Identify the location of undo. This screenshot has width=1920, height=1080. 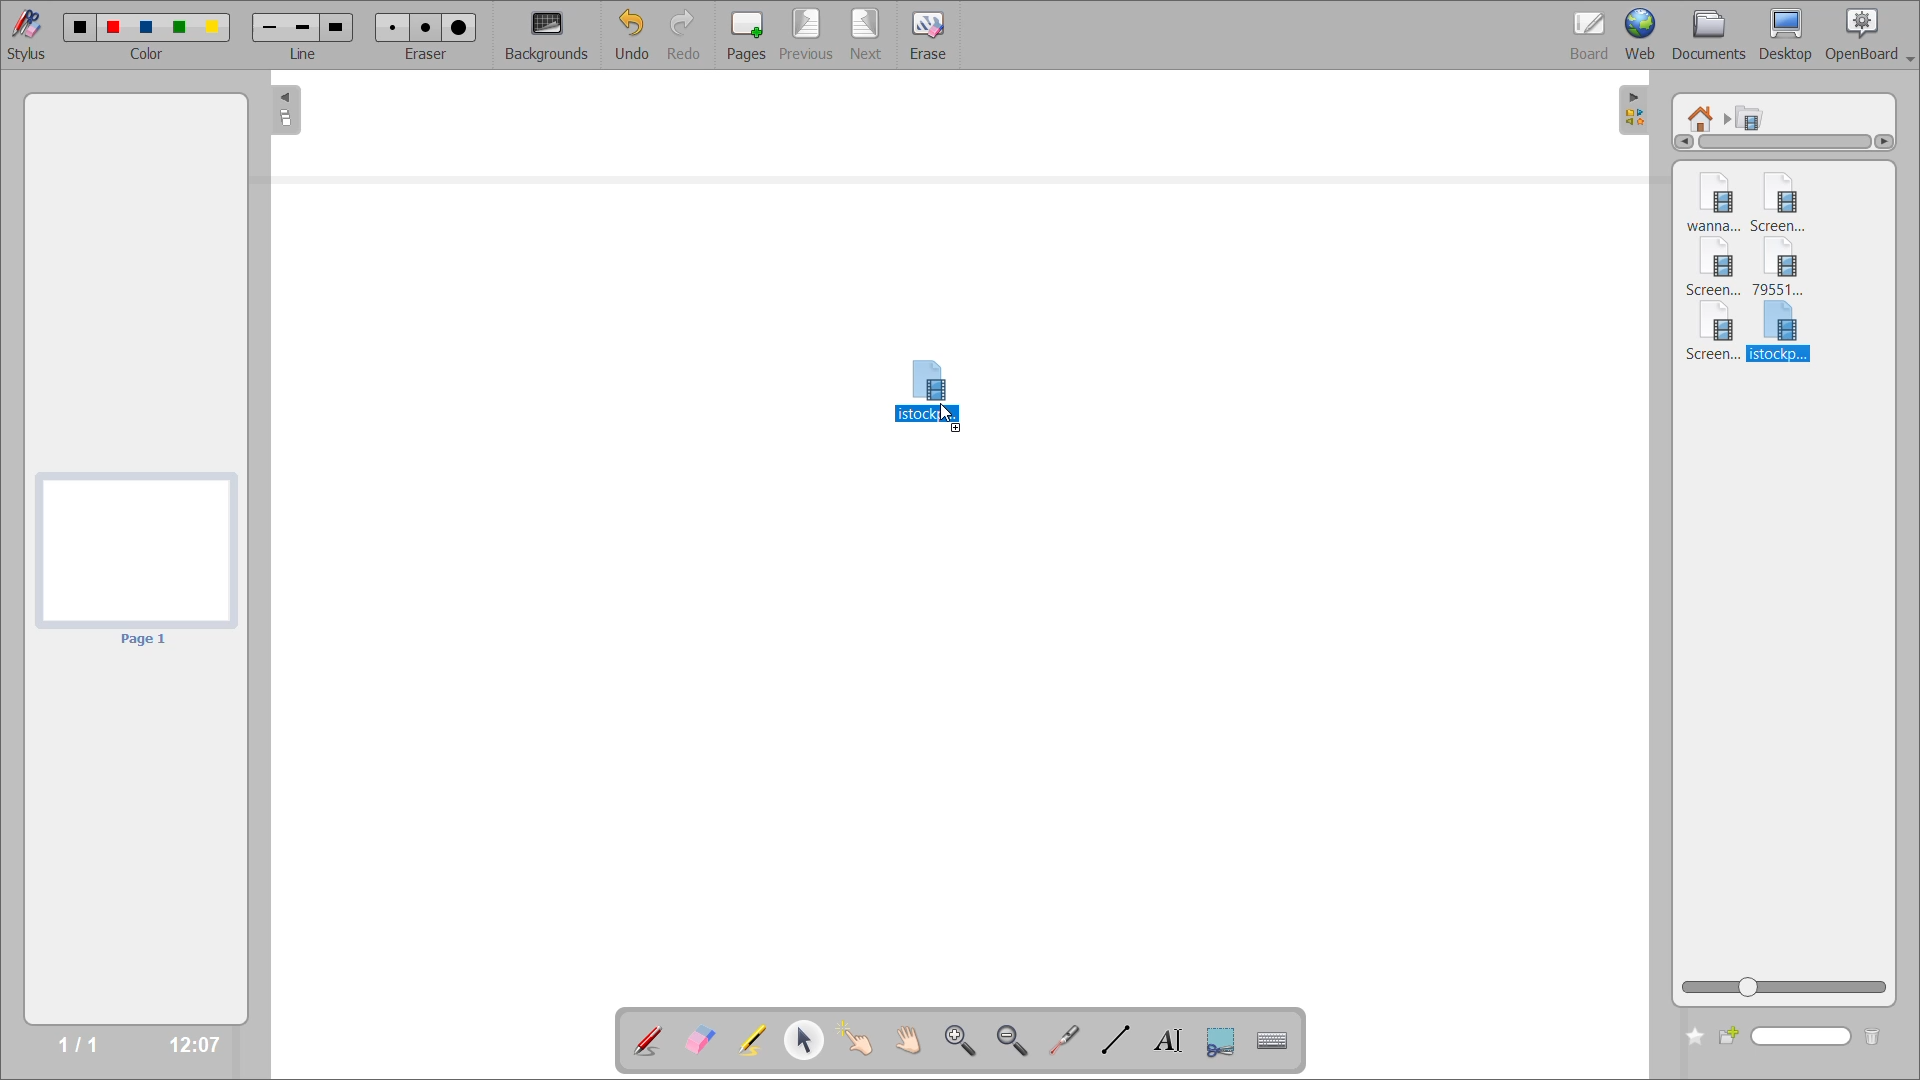
(631, 36).